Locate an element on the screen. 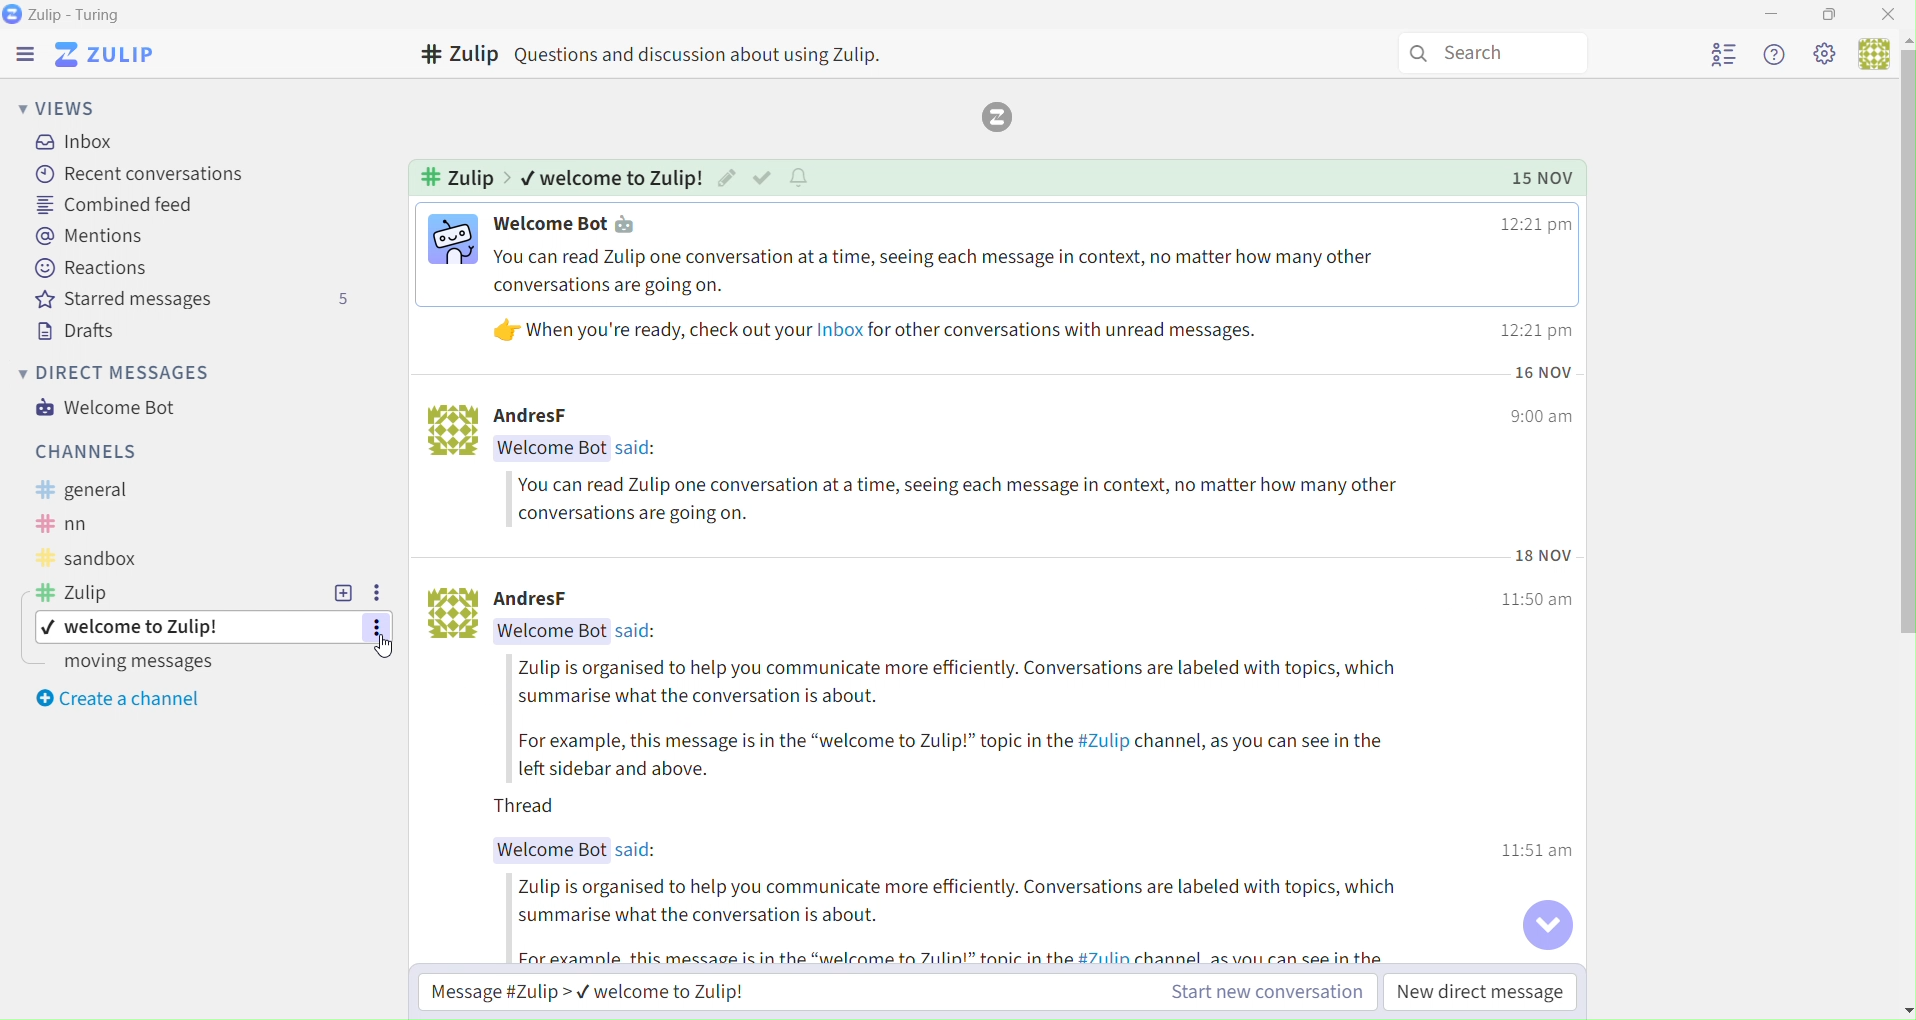 This screenshot has height=1020, width=1916. Settings is located at coordinates (379, 630).